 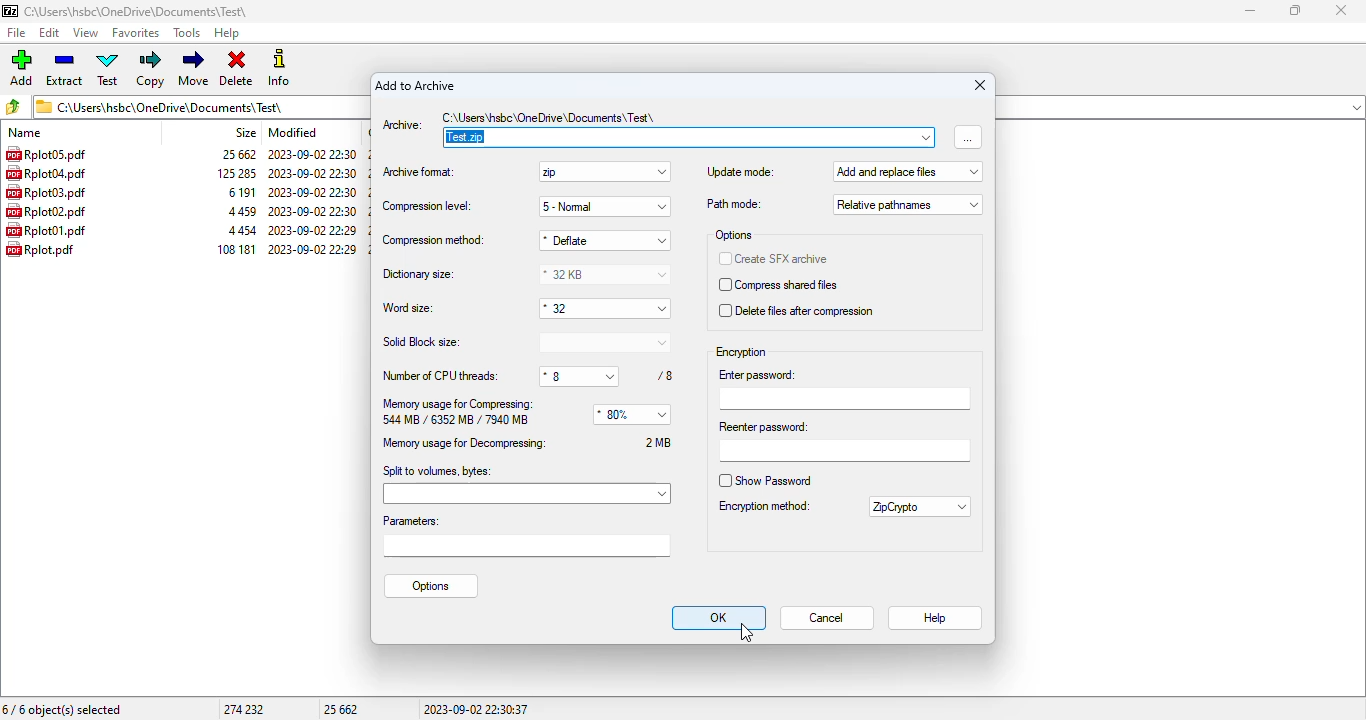 What do you see at coordinates (734, 204) in the screenshot?
I see `path mode` at bounding box center [734, 204].